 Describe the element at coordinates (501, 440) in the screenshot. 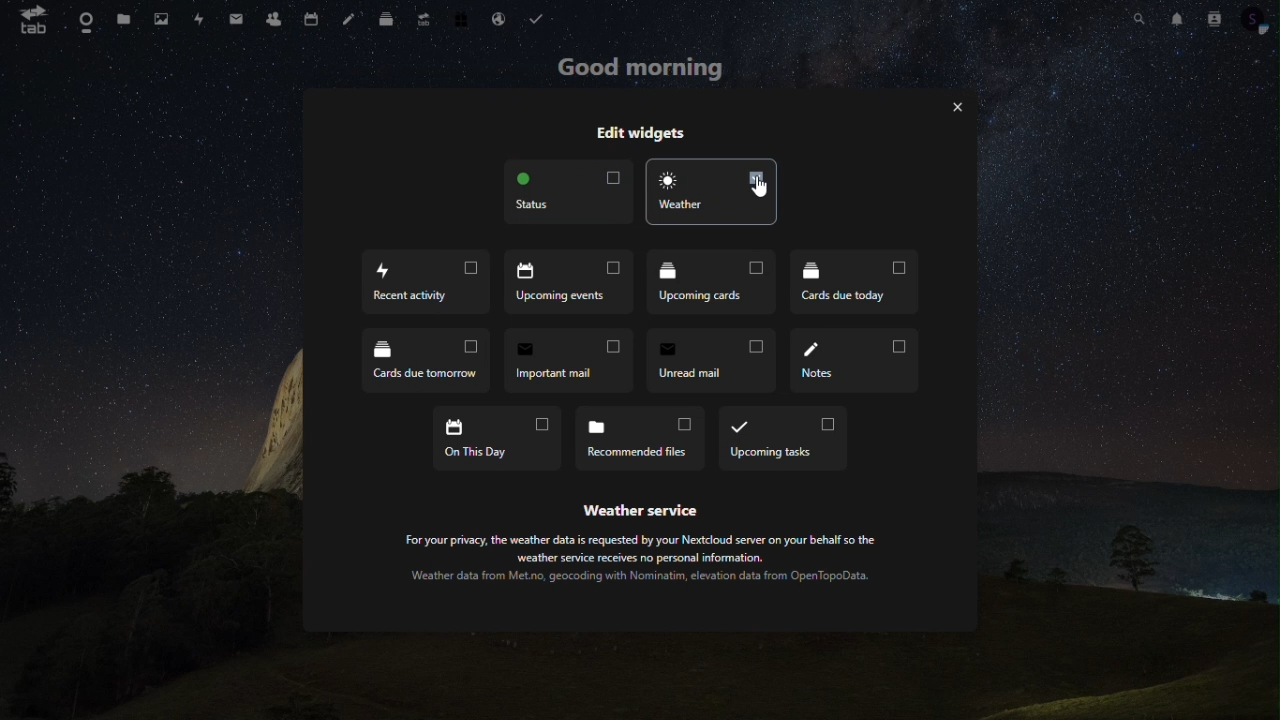

I see `on this day` at that location.